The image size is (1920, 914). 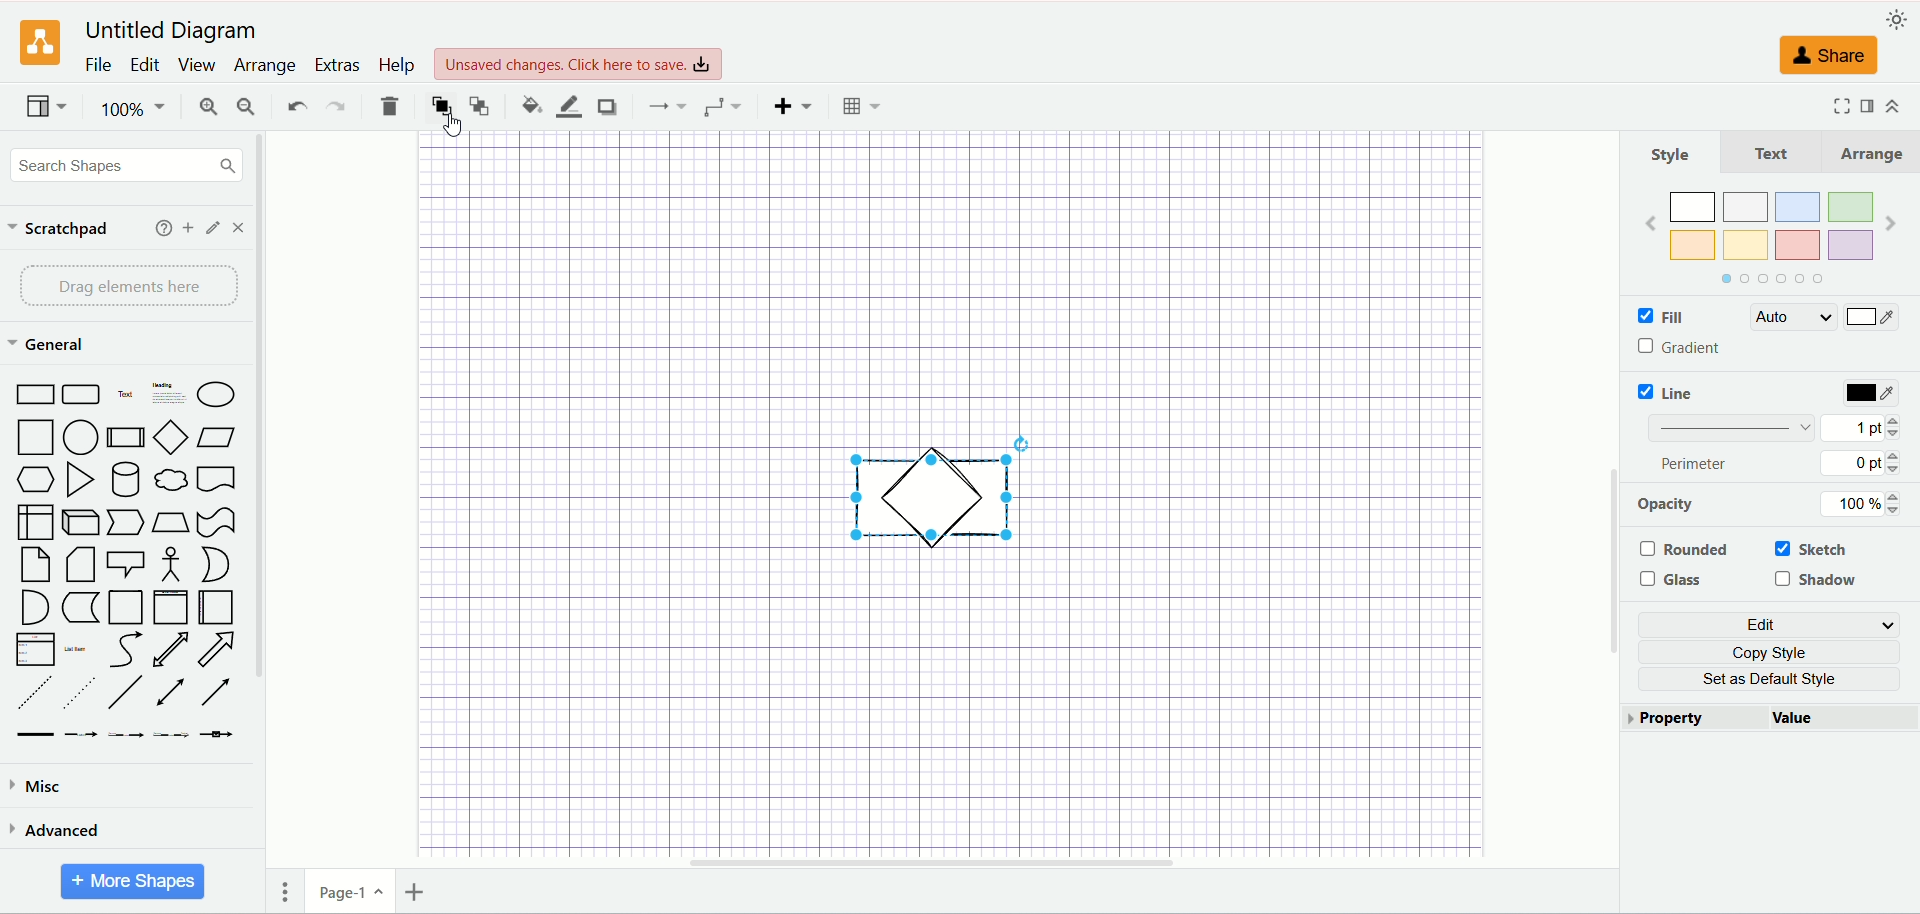 What do you see at coordinates (1796, 318) in the screenshot?
I see `auto` at bounding box center [1796, 318].